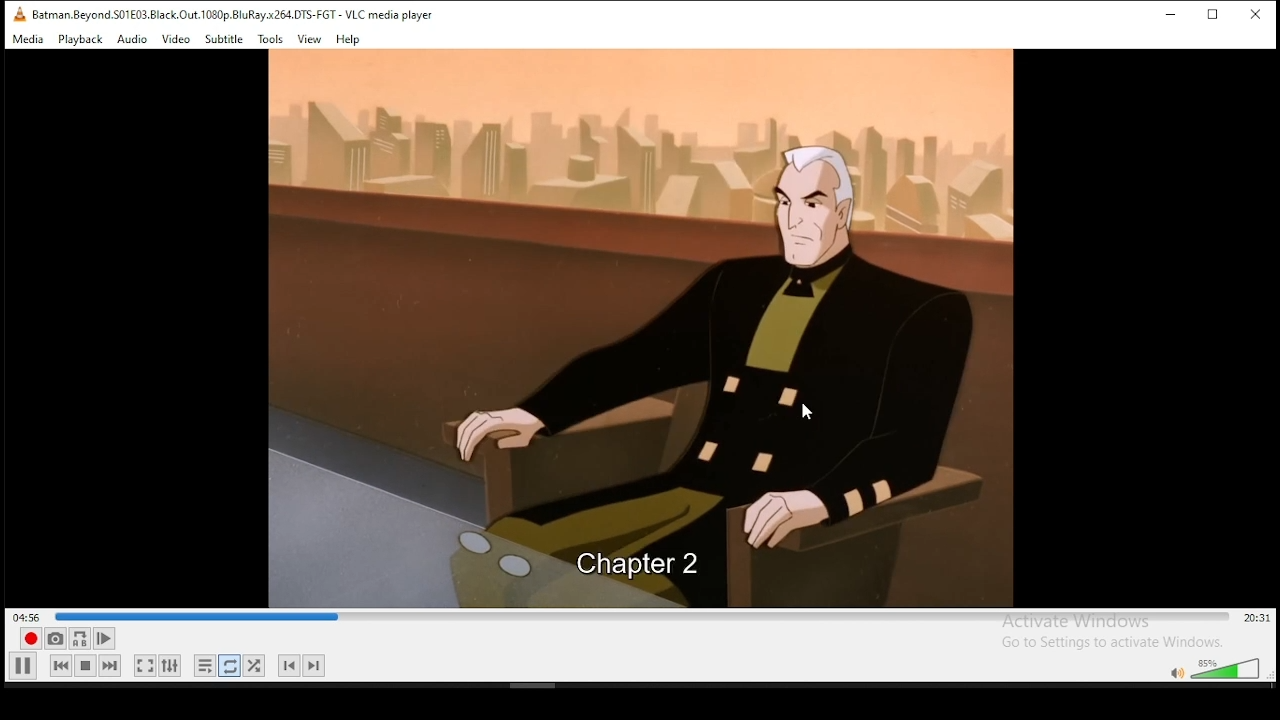 The width and height of the screenshot is (1280, 720). Describe the element at coordinates (81, 40) in the screenshot. I see `Playback` at that location.